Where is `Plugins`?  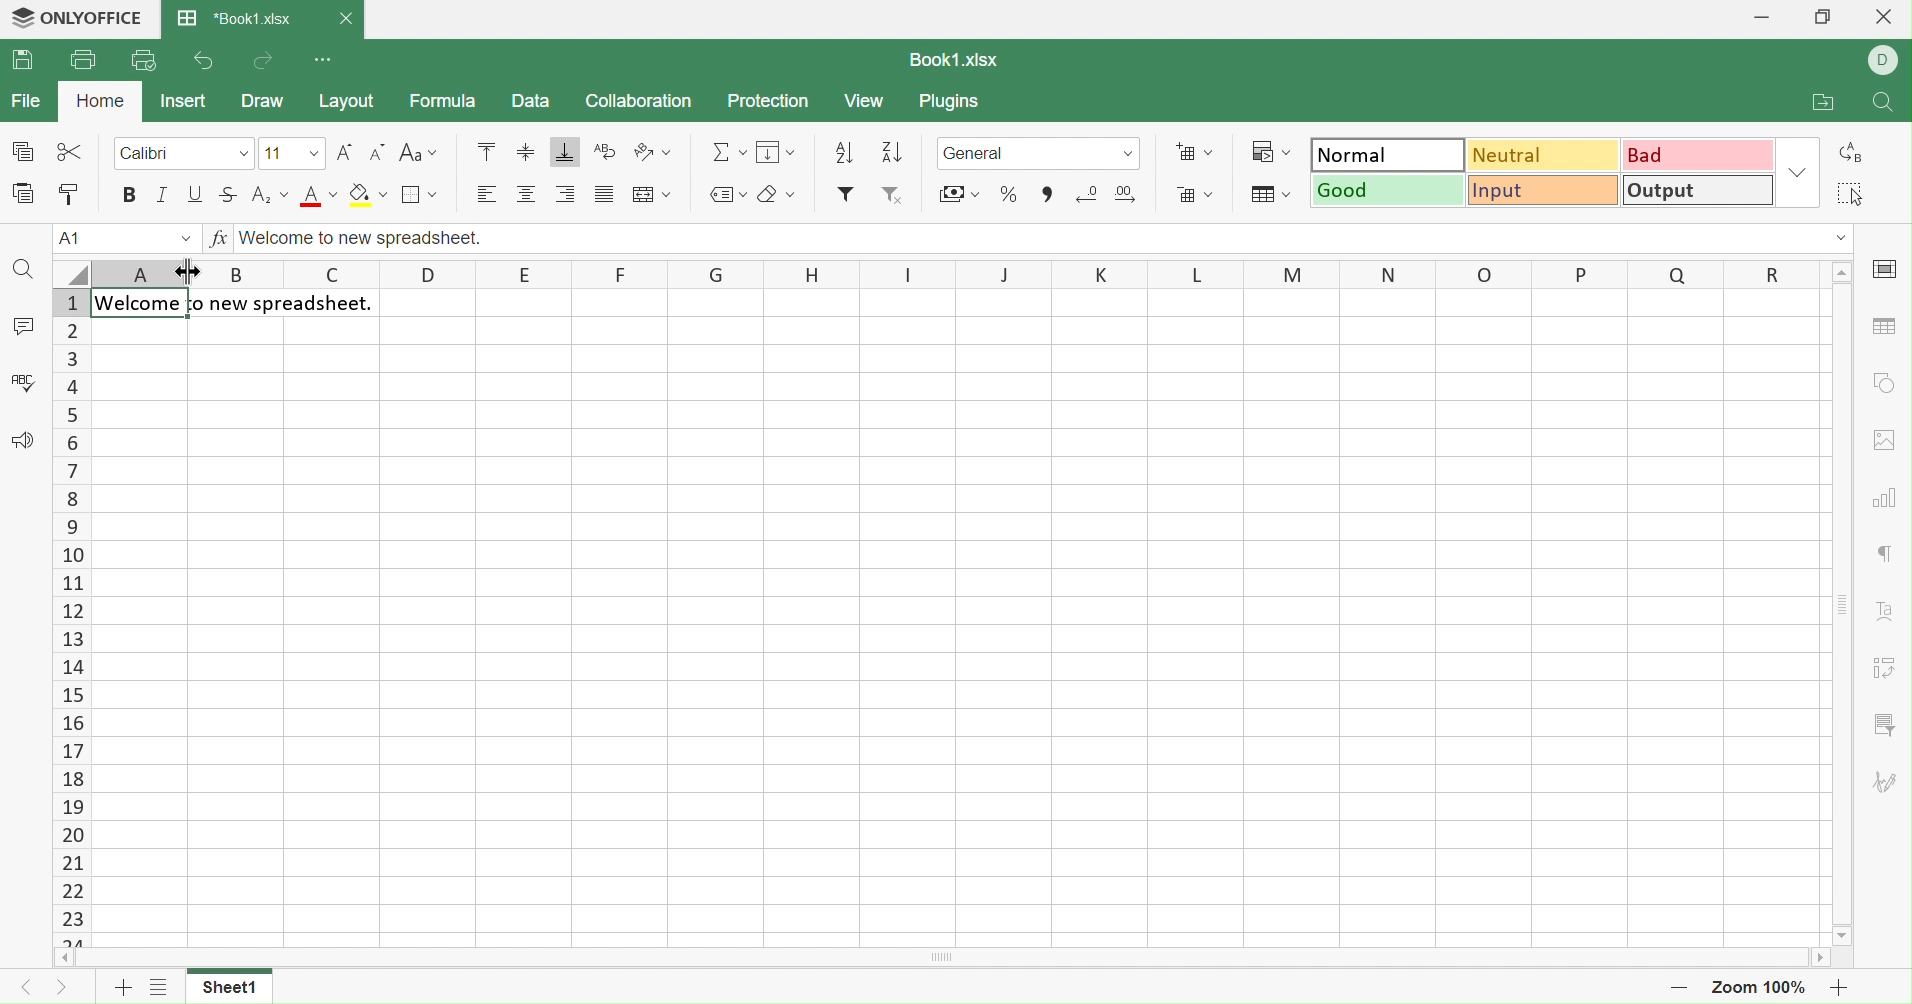 Plugins is located at coordinates (954, 103).